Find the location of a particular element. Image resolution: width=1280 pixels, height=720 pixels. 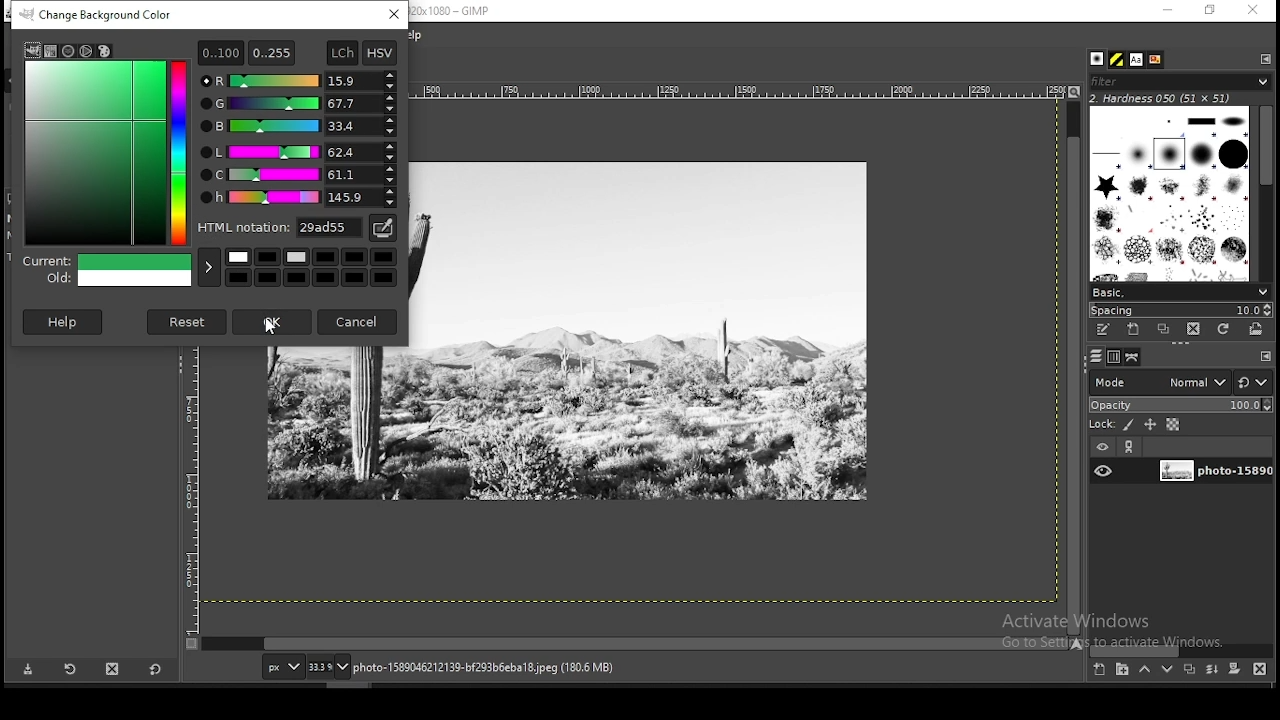

blue is located at coordinates (298, 127).